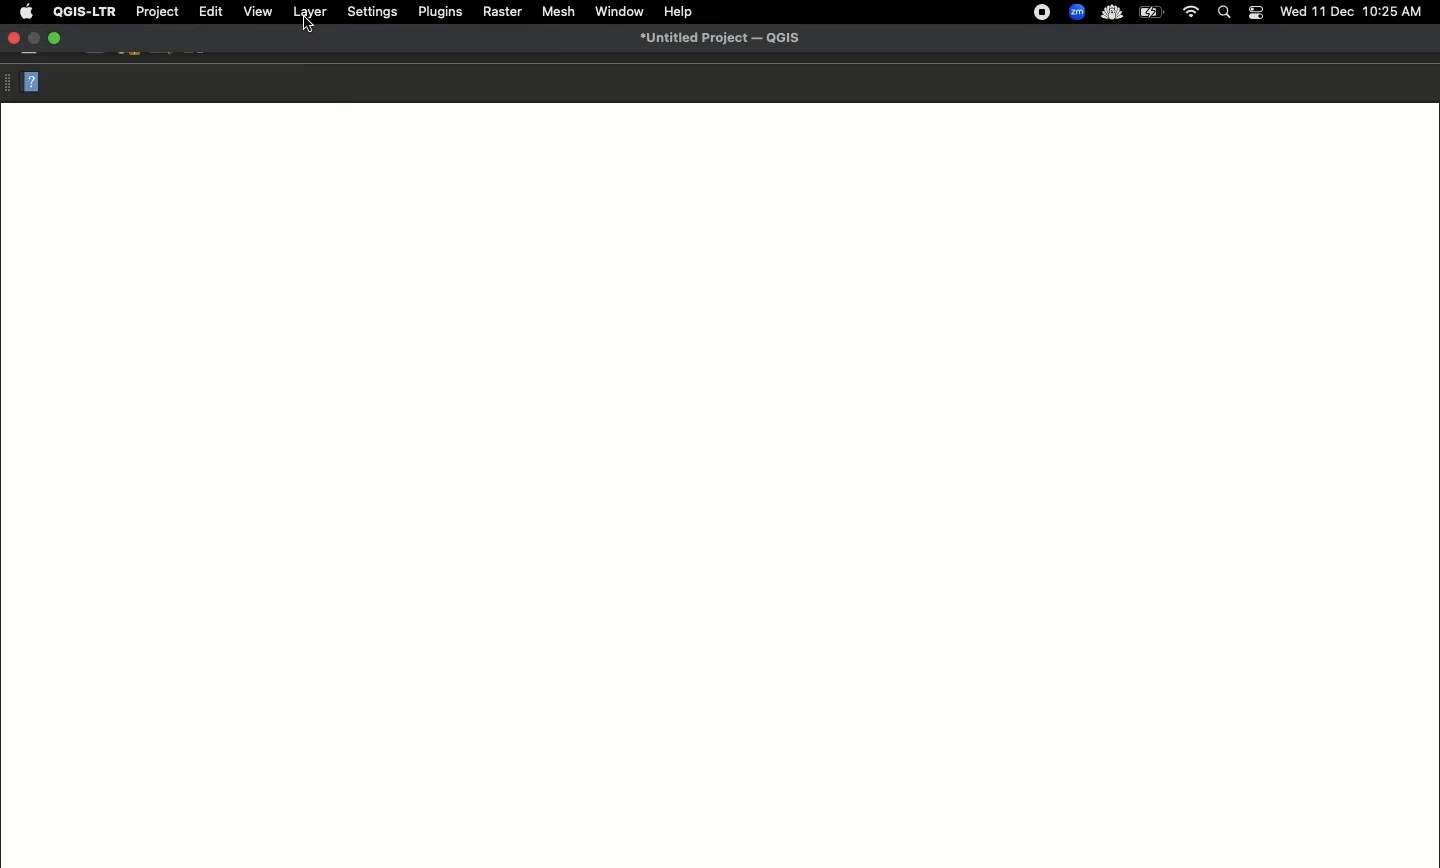 The image size is (1440, 868). Describe the element at coordinates (208, 11) in the screenshot. I see `Edit` at that location.